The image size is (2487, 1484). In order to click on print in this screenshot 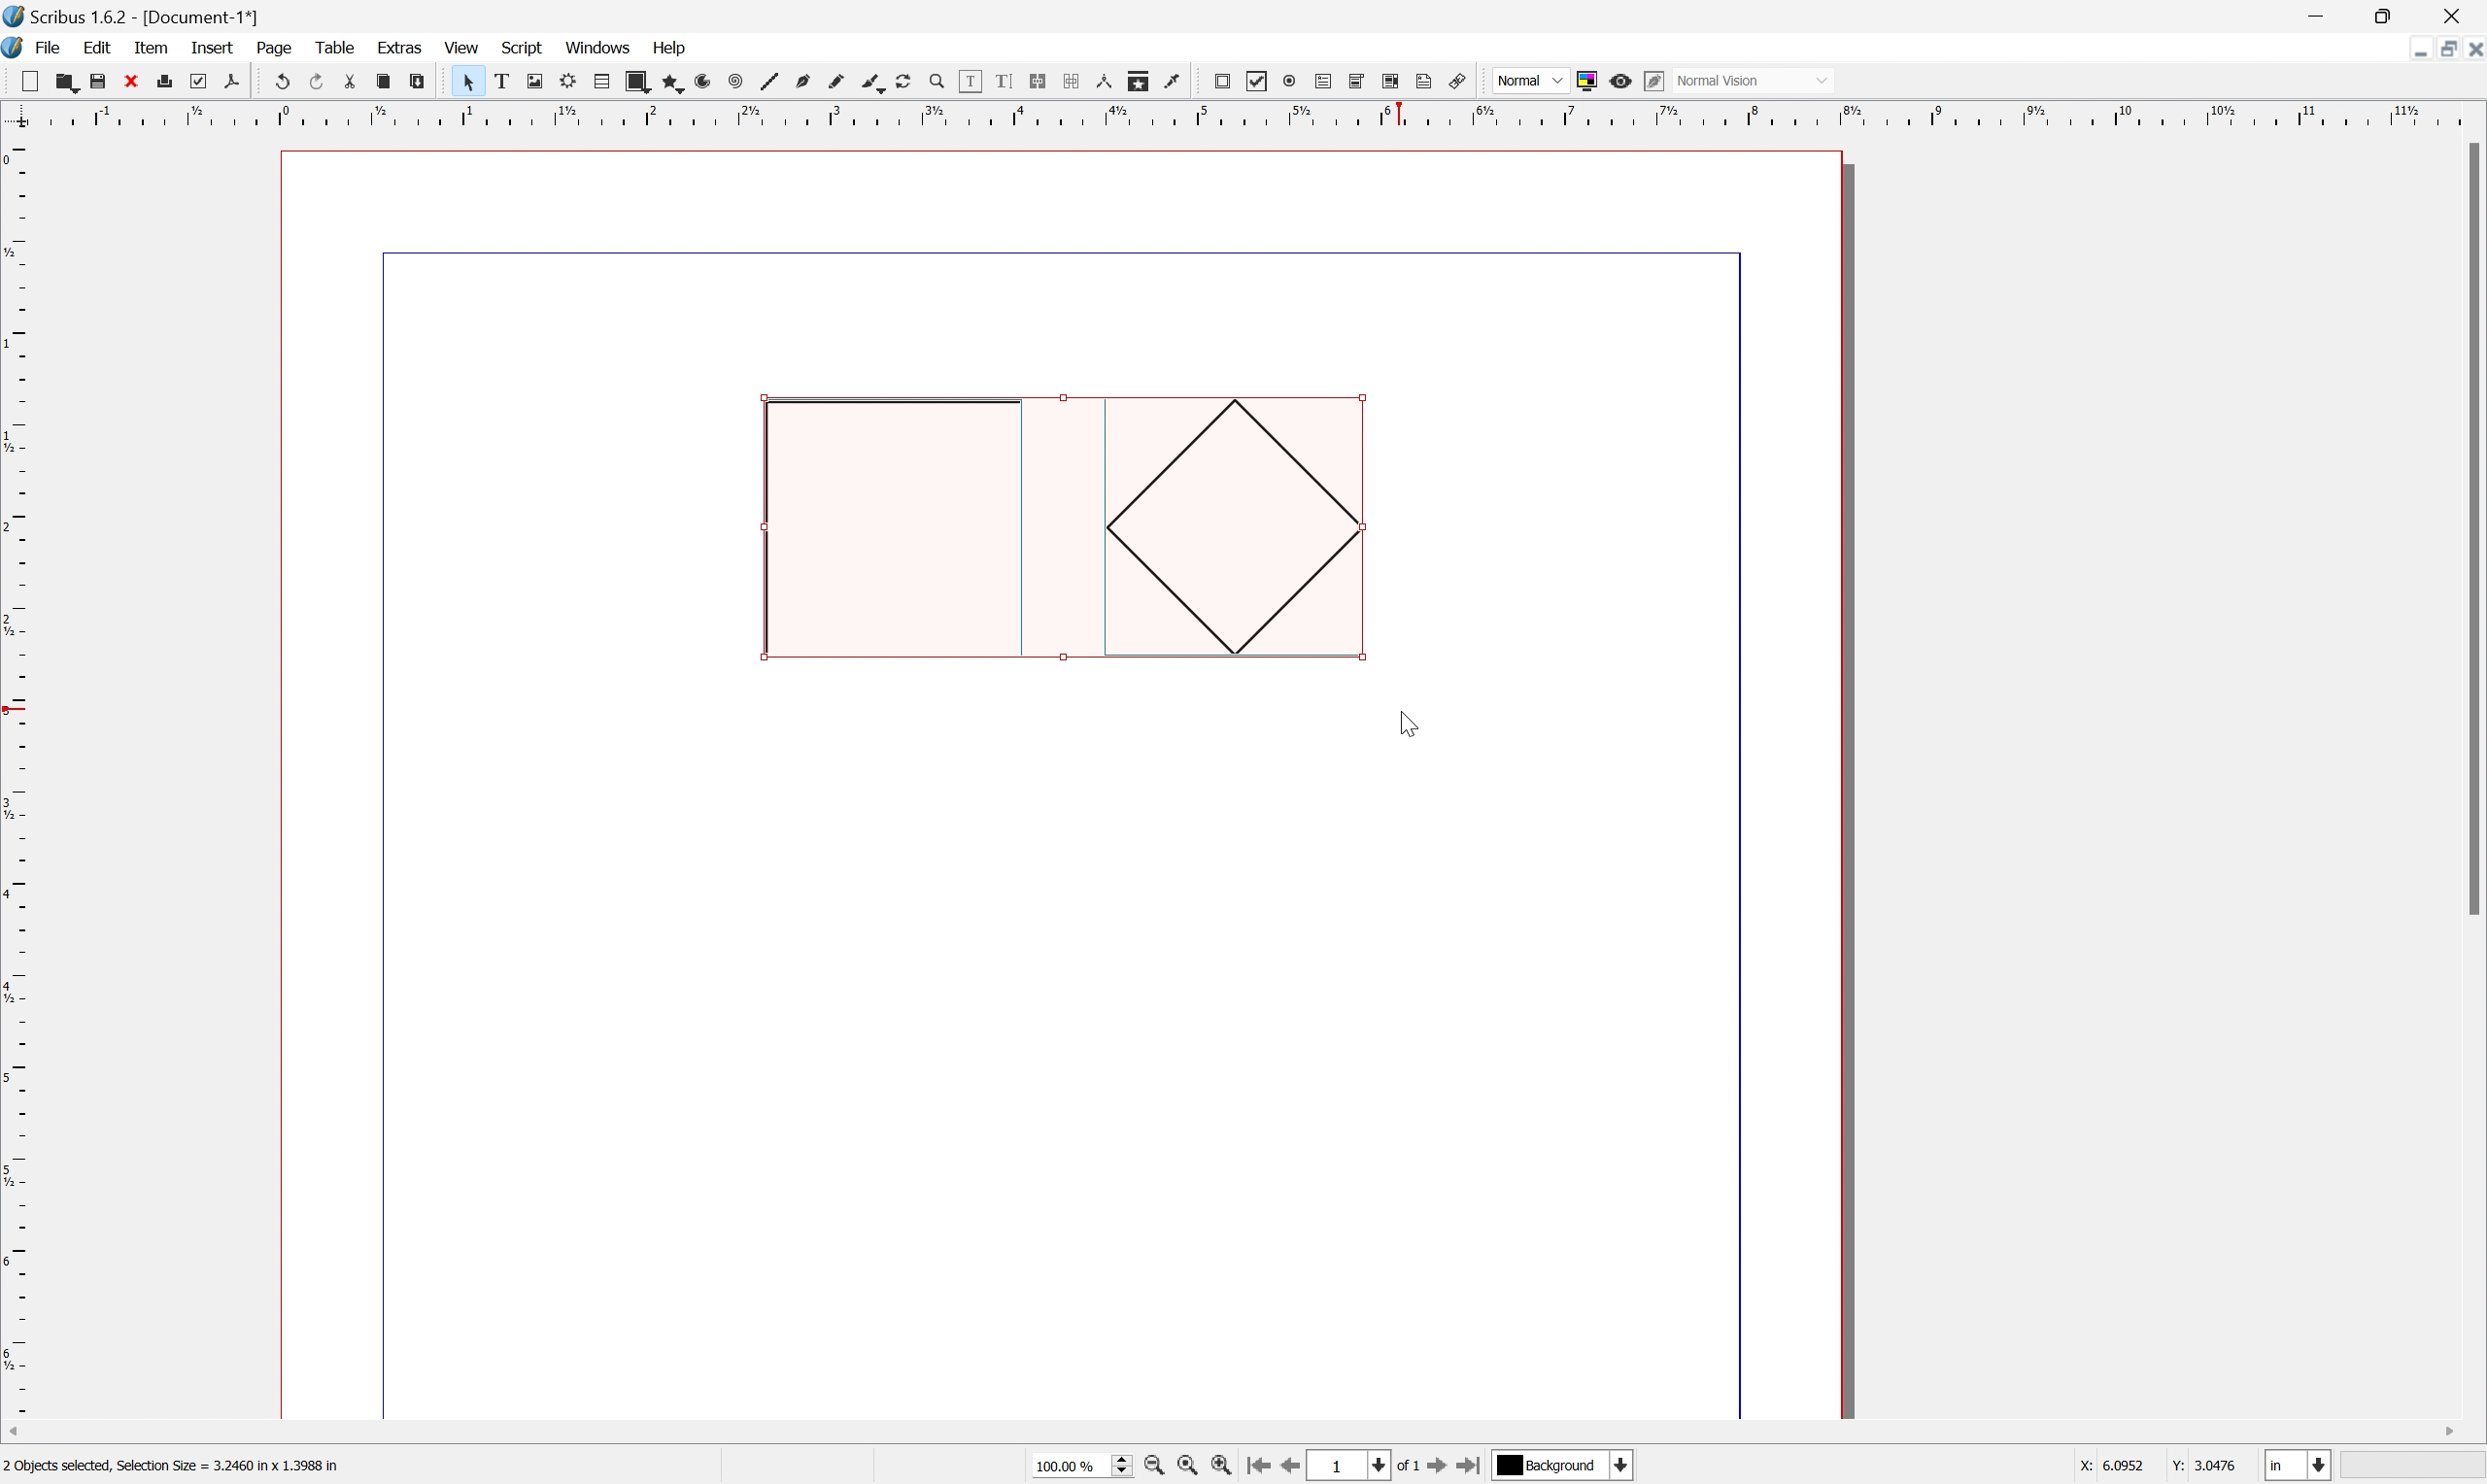, I will do `click(163, 81)`.